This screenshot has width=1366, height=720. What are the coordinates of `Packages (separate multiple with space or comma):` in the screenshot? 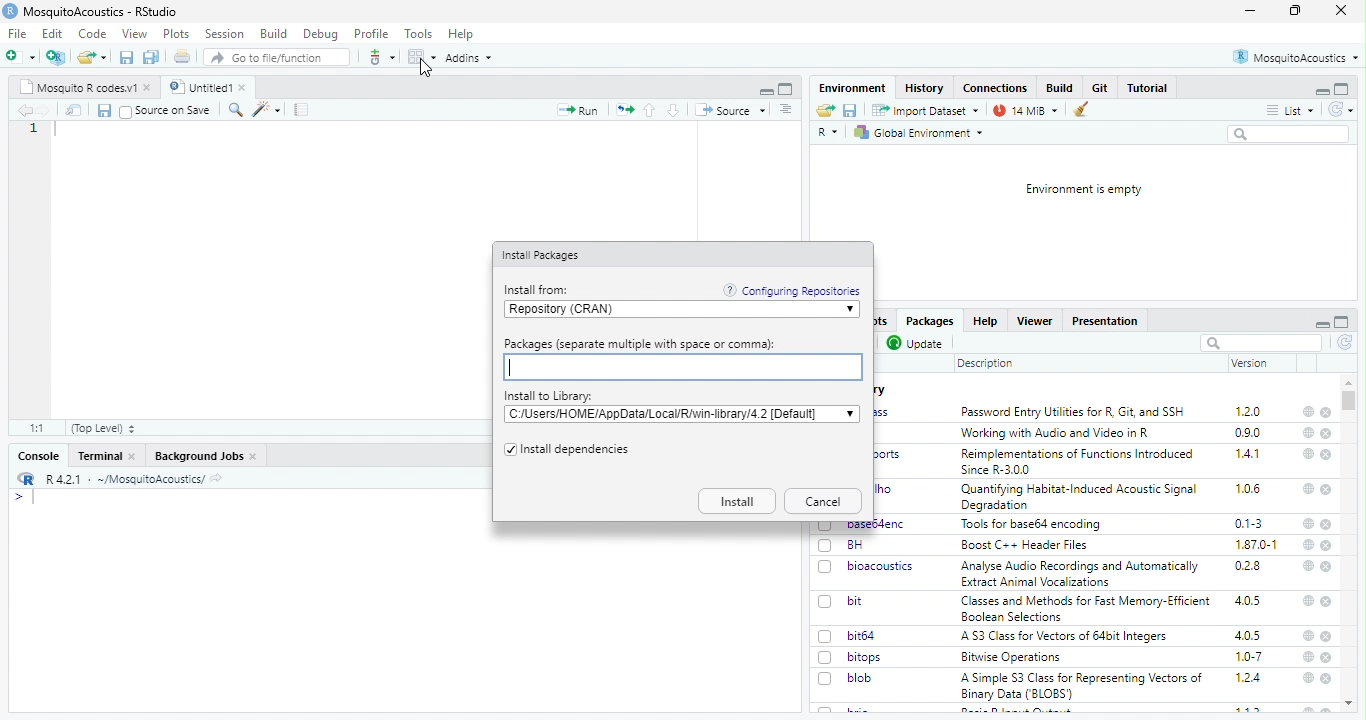 It's located at (641, 344).